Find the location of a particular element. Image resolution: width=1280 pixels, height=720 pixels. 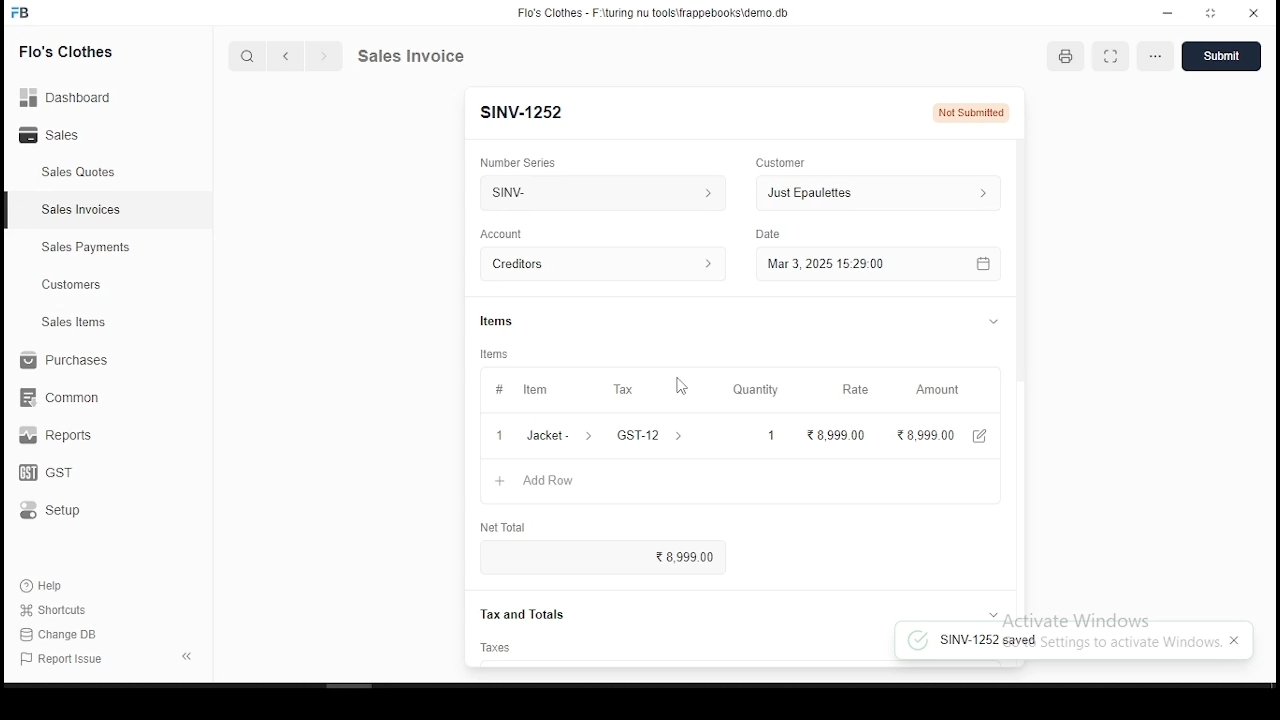

8,999.00 is located at coordinates (613, 557).